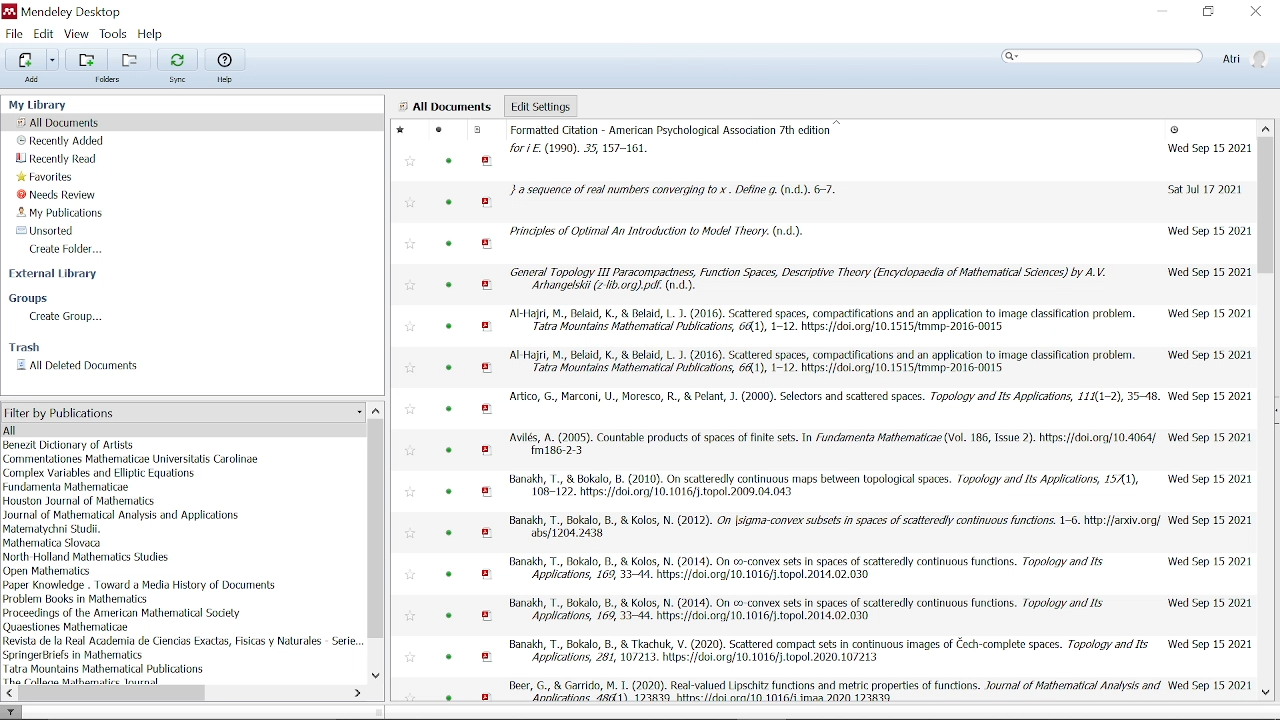  What do you see at coordinates (450, 243) in the screenshot?
I see `status` at bounding box center [450, 243].